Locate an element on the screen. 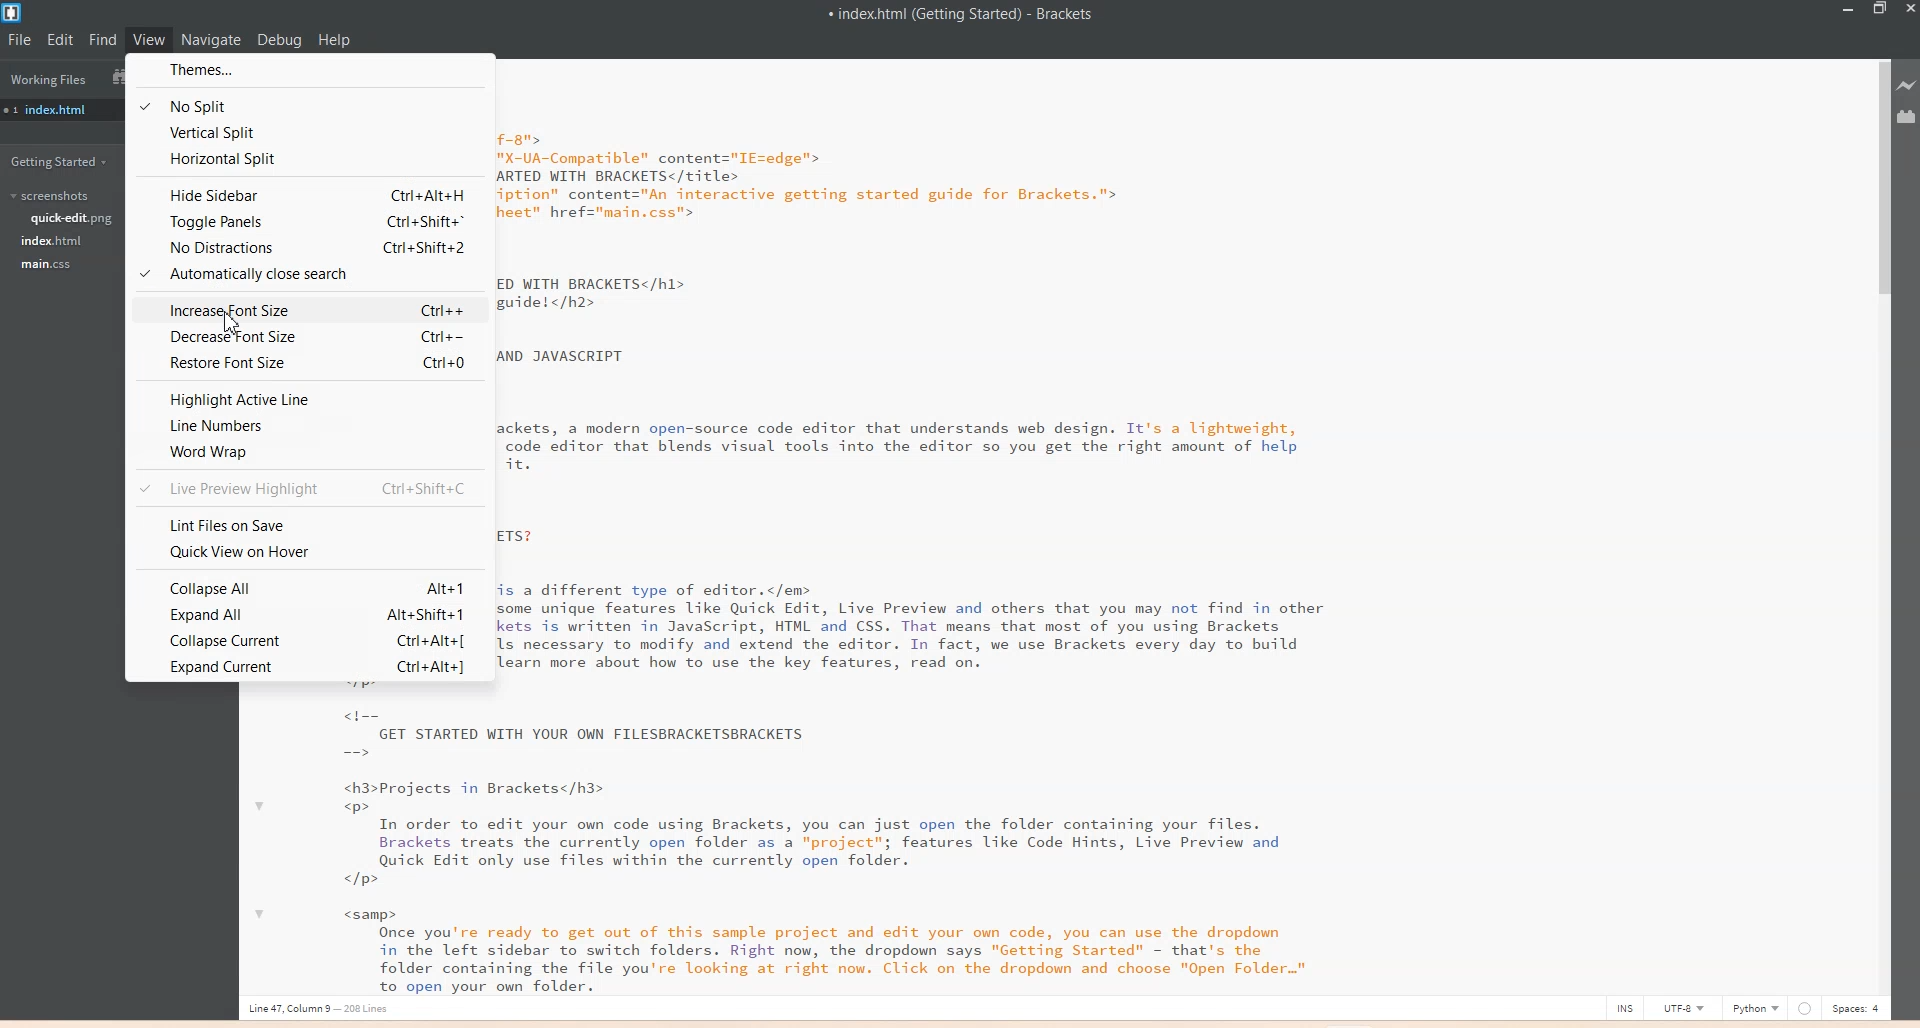 The image size is (1920, 1028). Restore Font Size is located at coordinates (307, 363).